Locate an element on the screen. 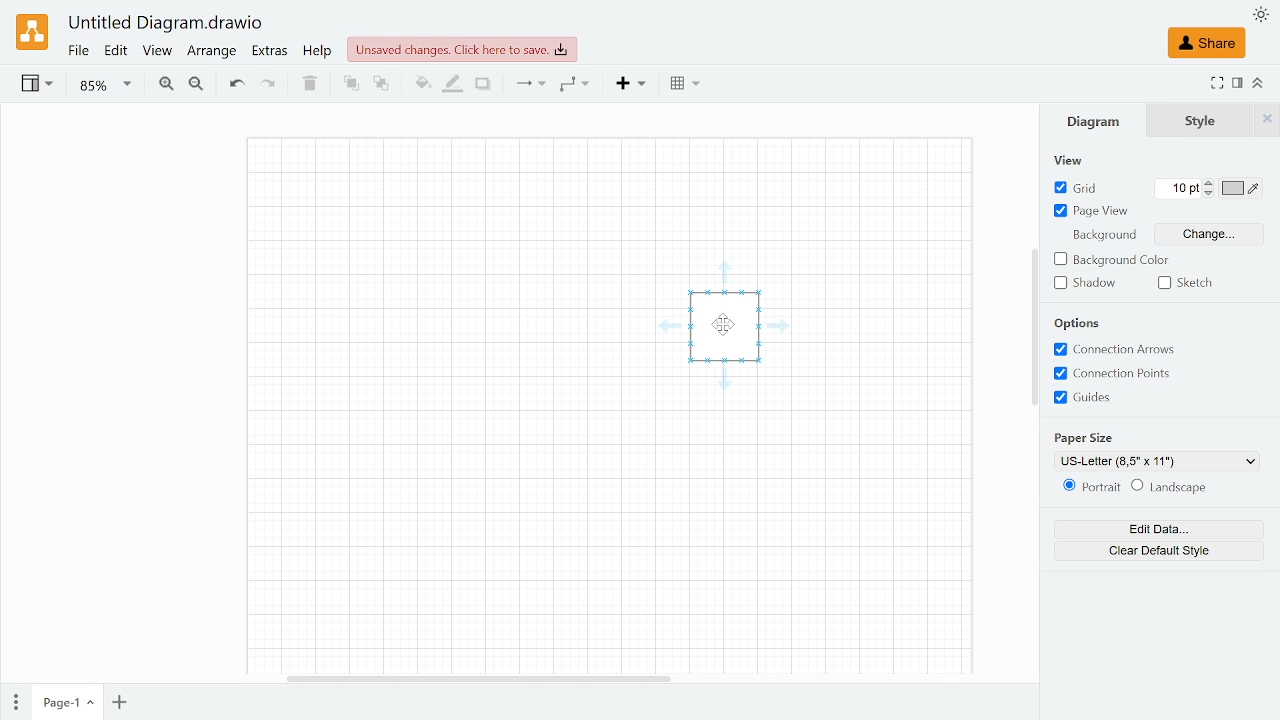  Appearence is located at coordinates (1261, 15).